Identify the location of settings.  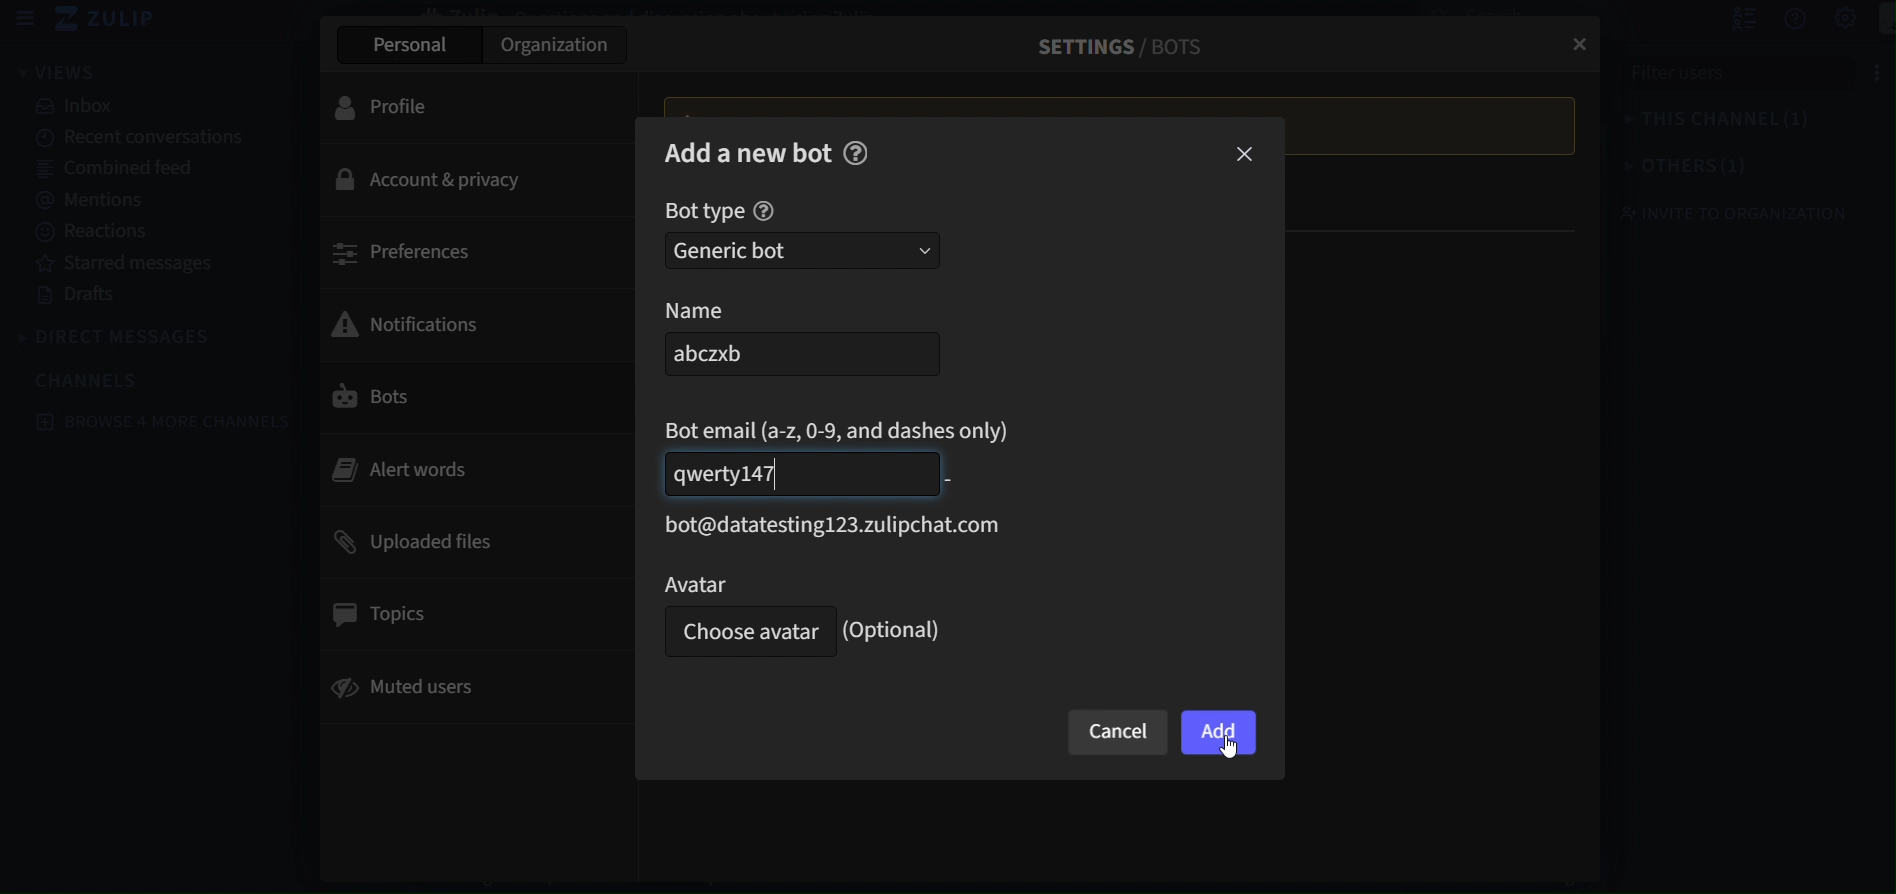
(1825, 19).